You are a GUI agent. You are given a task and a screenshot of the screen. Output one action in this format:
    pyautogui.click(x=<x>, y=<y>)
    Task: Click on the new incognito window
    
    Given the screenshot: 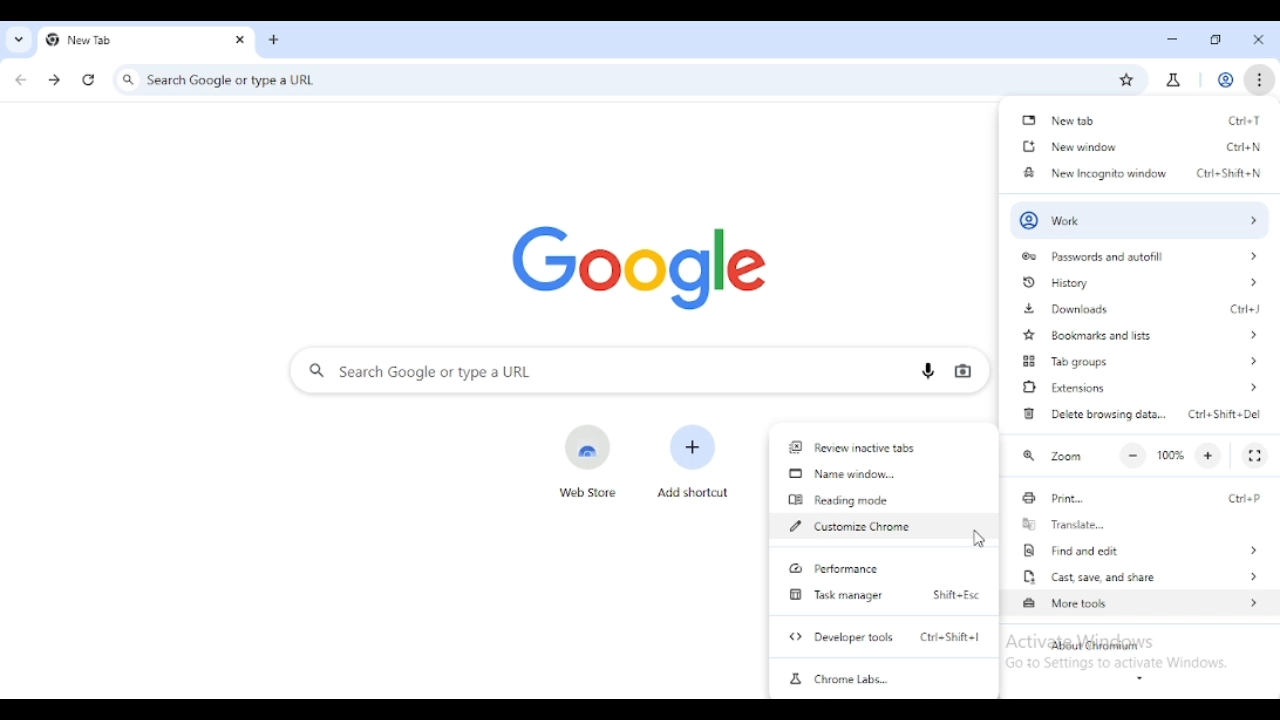 What is the action you would take?
    pyautogui.click(x=1094, y=173)
    